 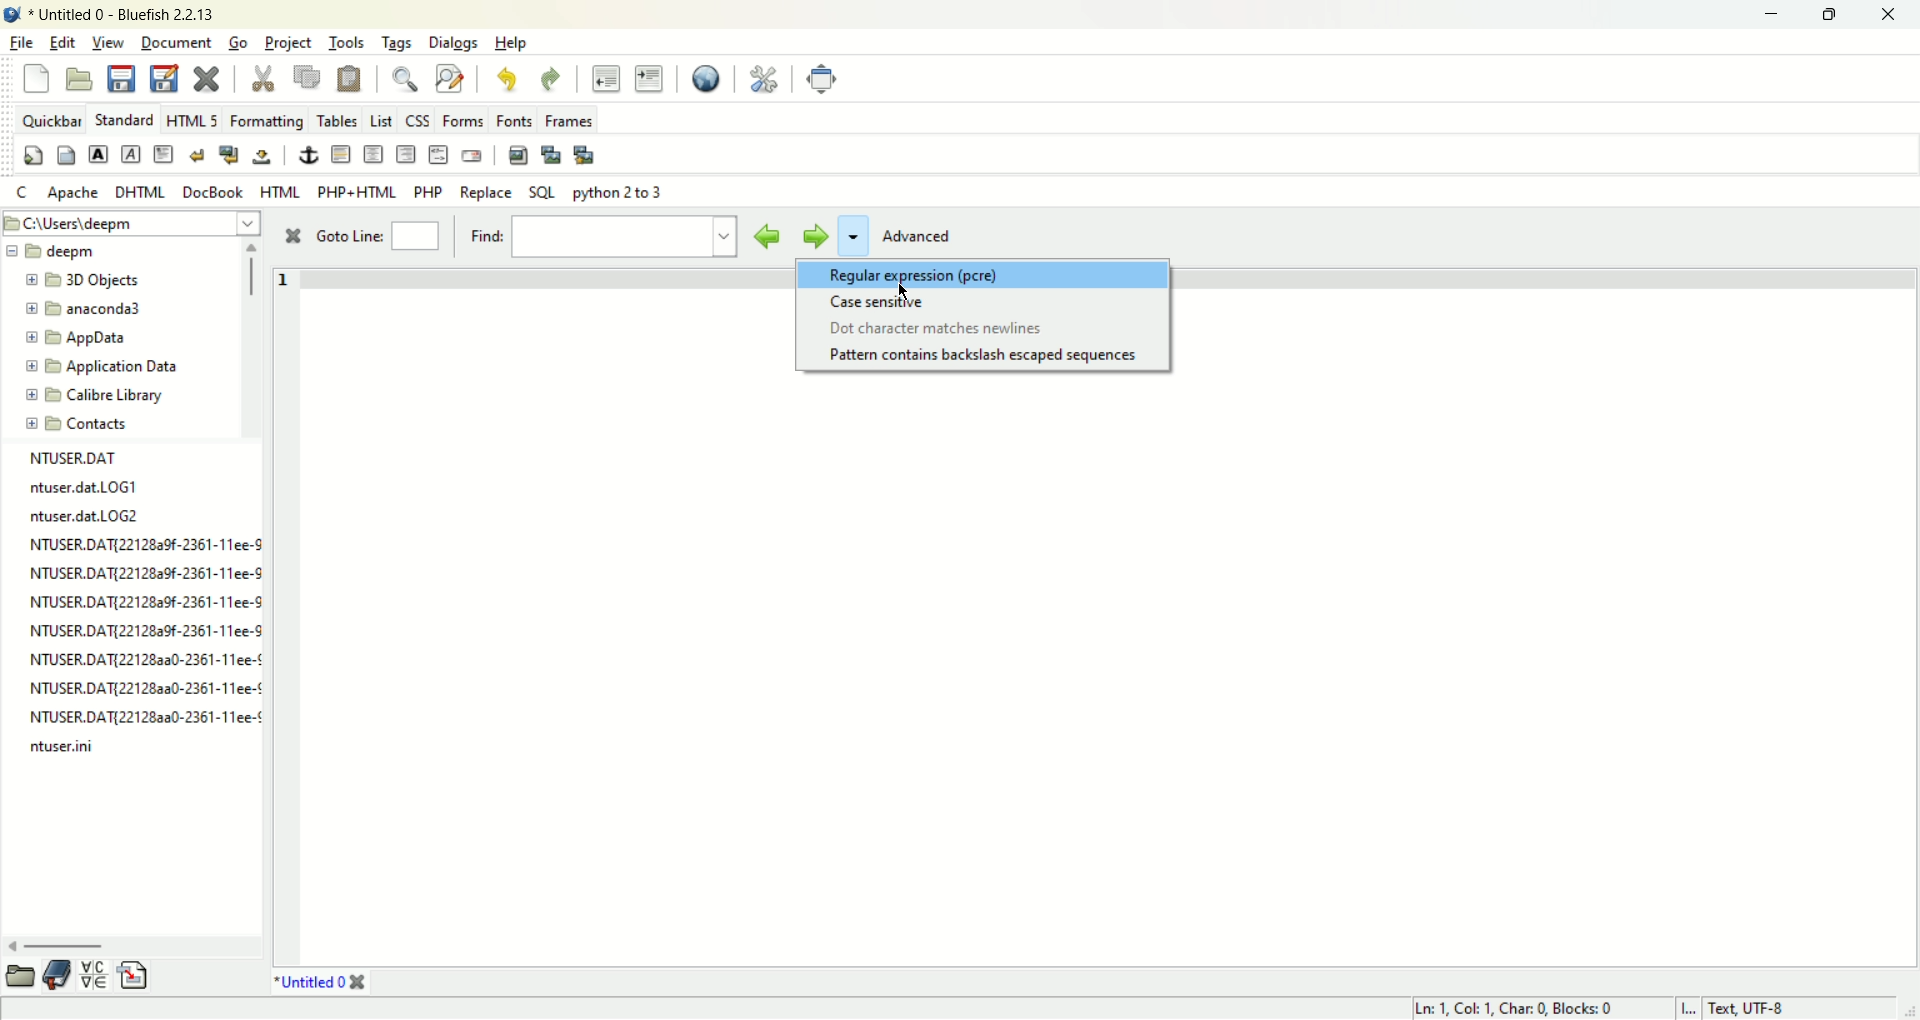 I want to click on NTUSER.DAT{22128aa0-2361-11ee-¢, so click(x=147, y=713).